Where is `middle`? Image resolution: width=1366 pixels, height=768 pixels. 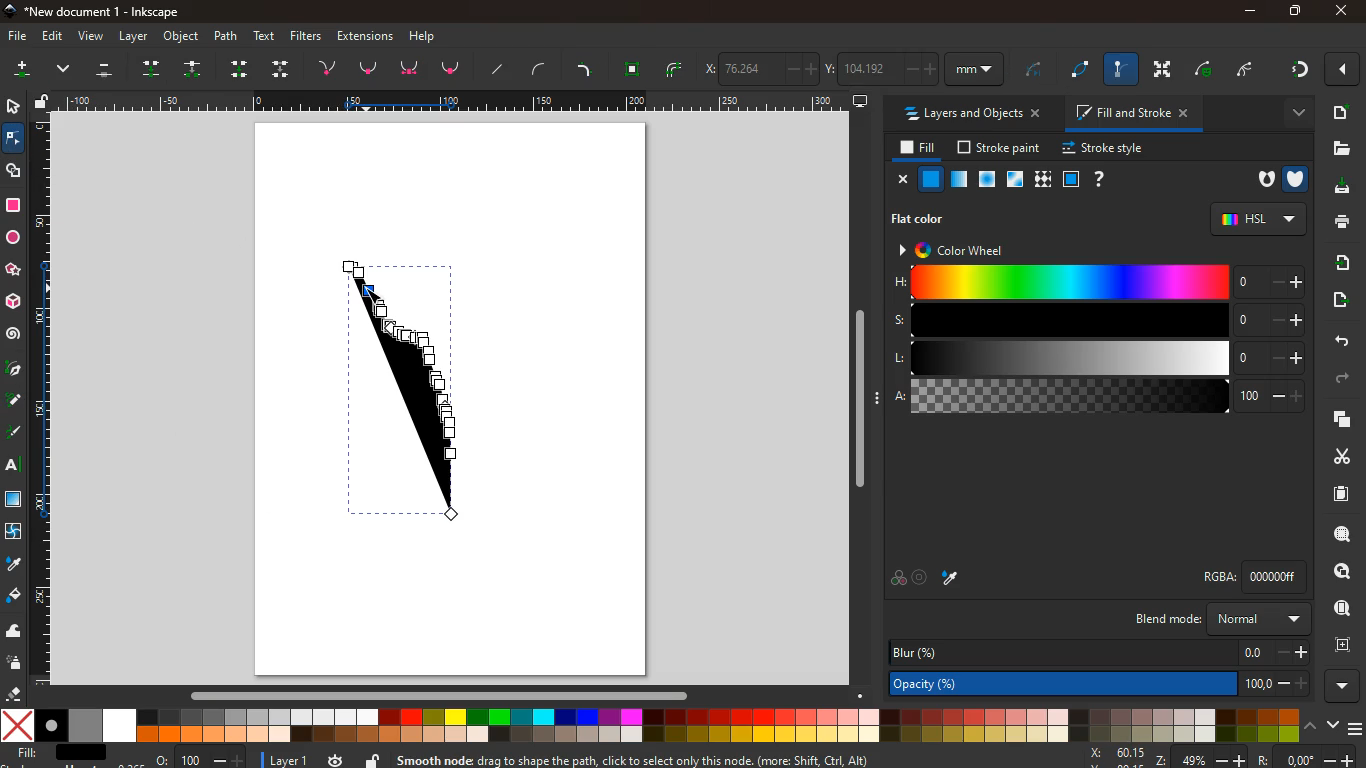 middle is located at coordinates (242, 69).